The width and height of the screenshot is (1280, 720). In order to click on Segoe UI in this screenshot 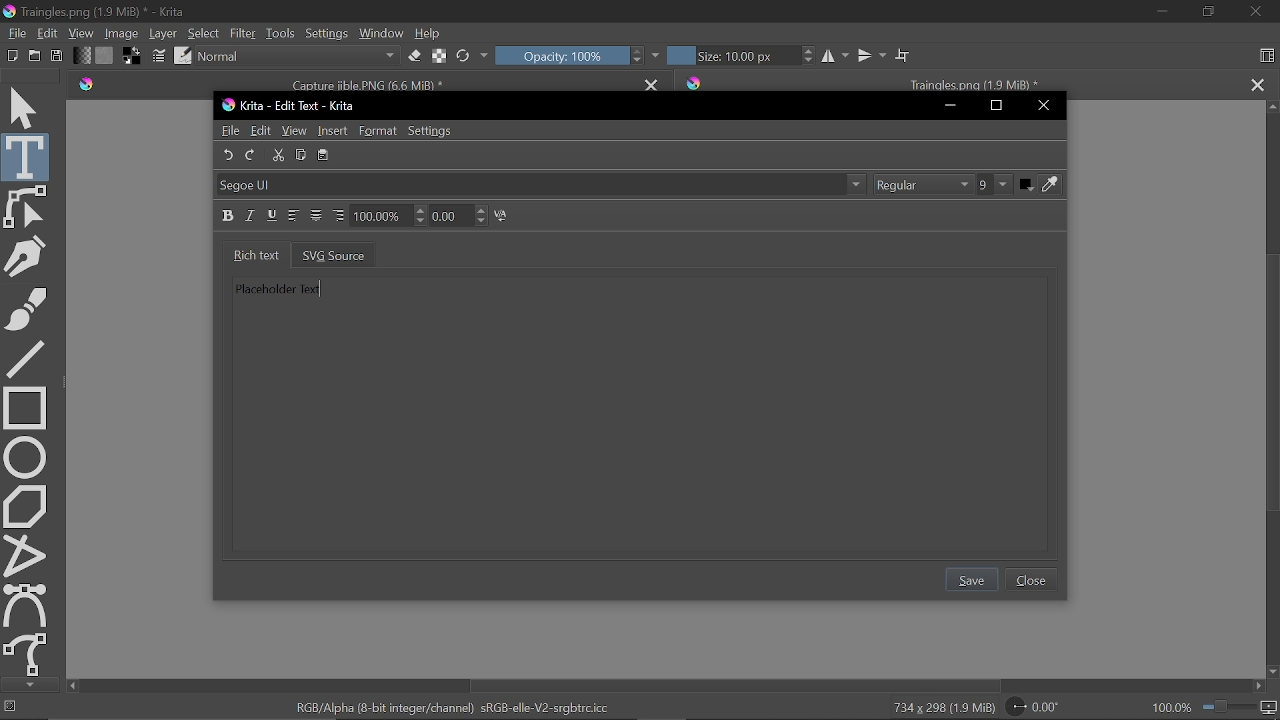, I will do `click(543, 185)`.